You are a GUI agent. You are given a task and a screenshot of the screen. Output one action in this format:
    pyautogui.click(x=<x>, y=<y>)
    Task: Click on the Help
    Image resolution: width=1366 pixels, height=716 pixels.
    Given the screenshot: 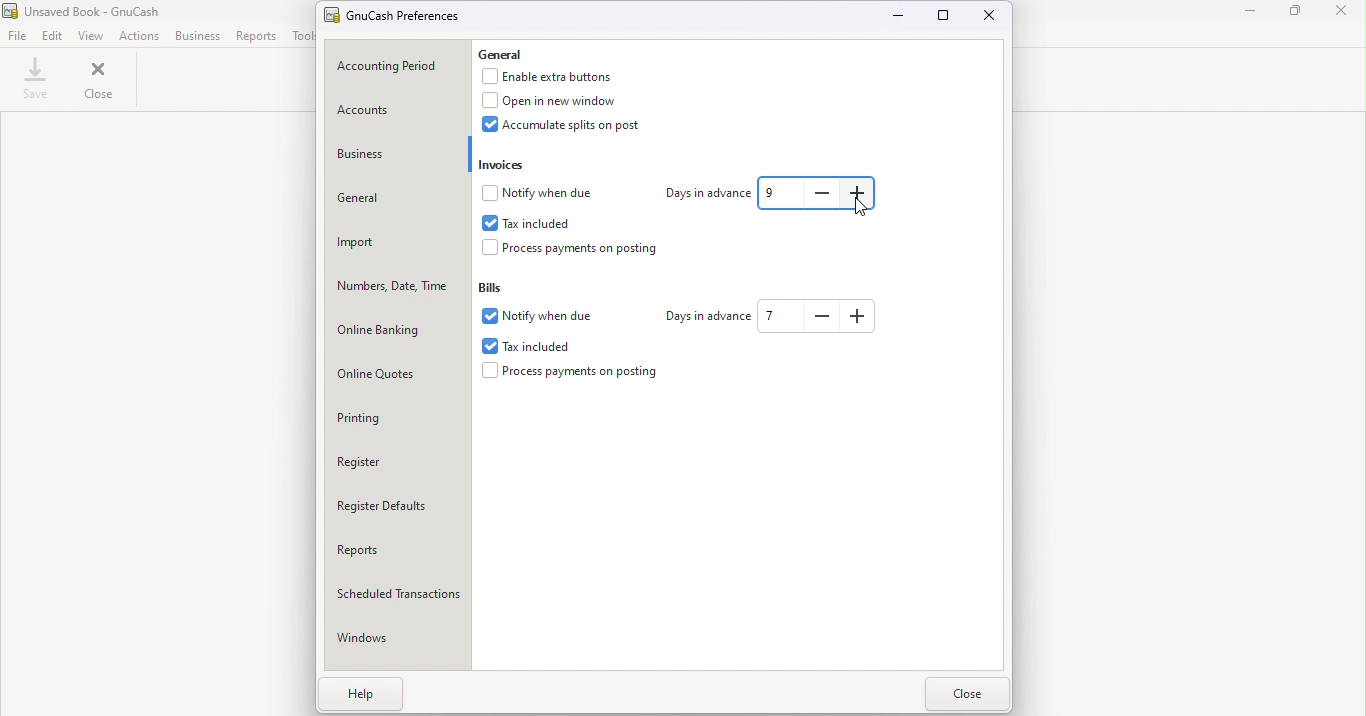 What is the action you would take?
    pyautogui.click(x=364, y=696)
    